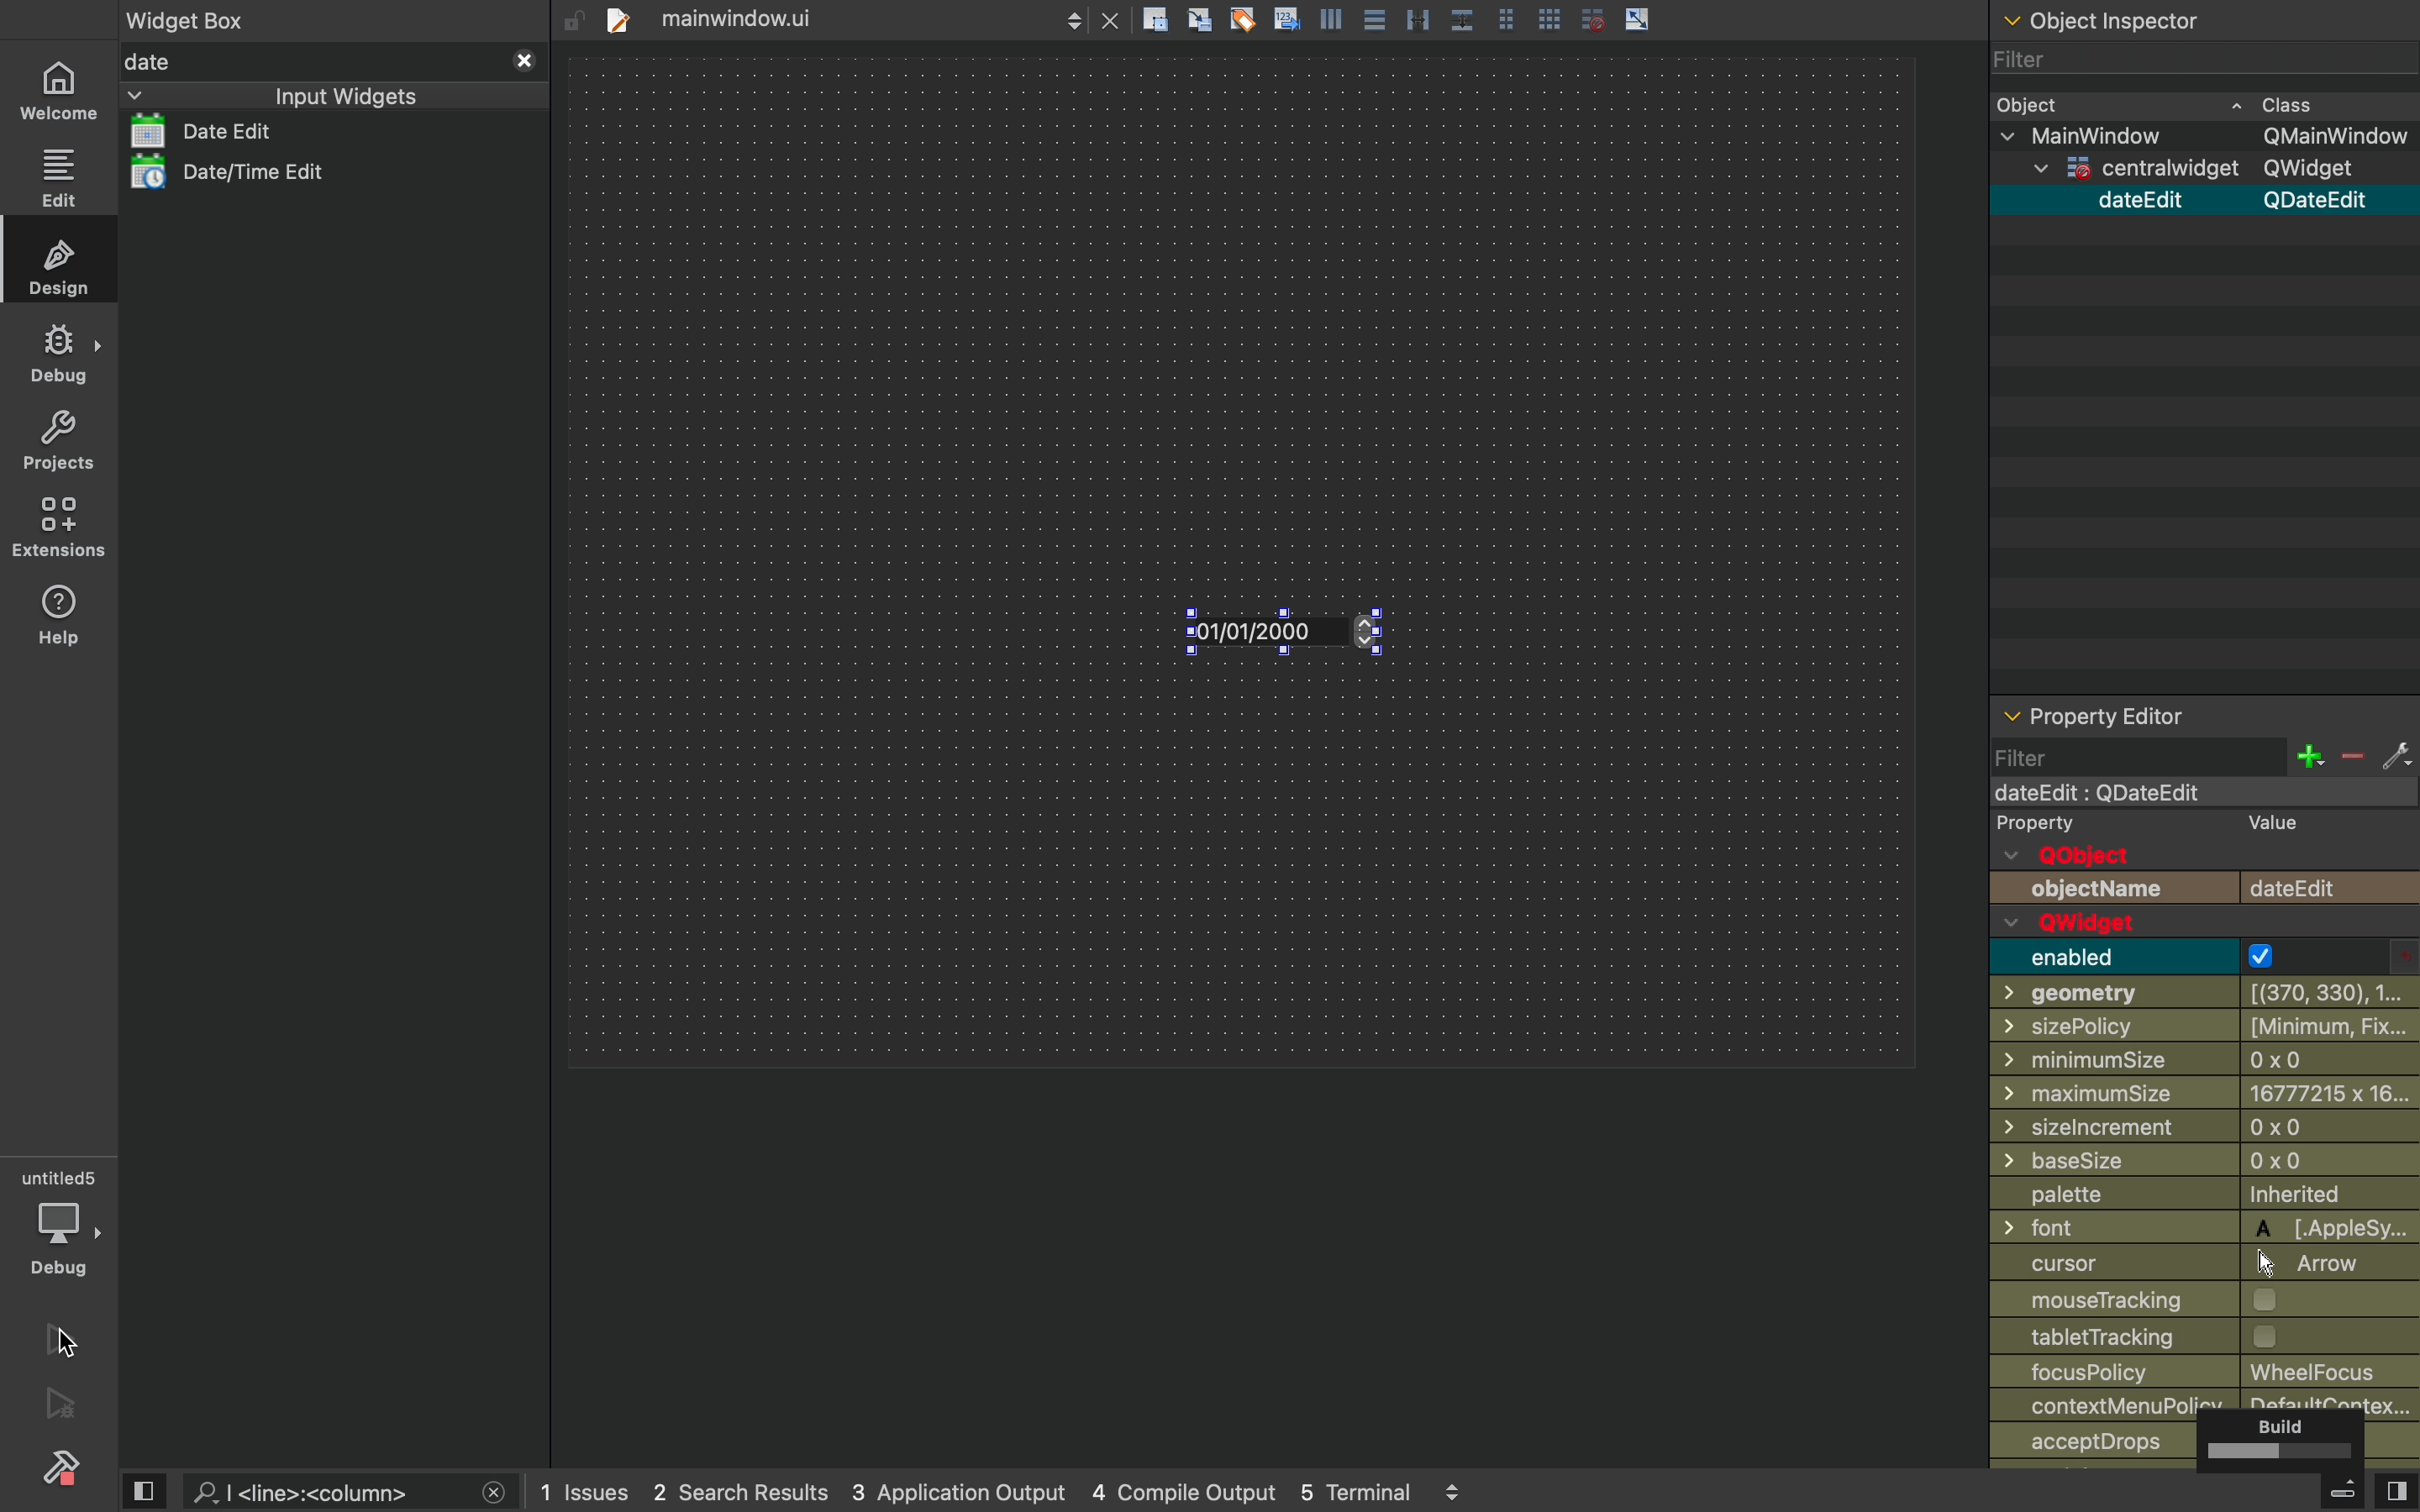 Image resolution: width=2420 pixels, height=1512 pixels. What do you see at coordinates (247, 130) in the screenshot?
I see `date list` at bounding box center [247, 130].